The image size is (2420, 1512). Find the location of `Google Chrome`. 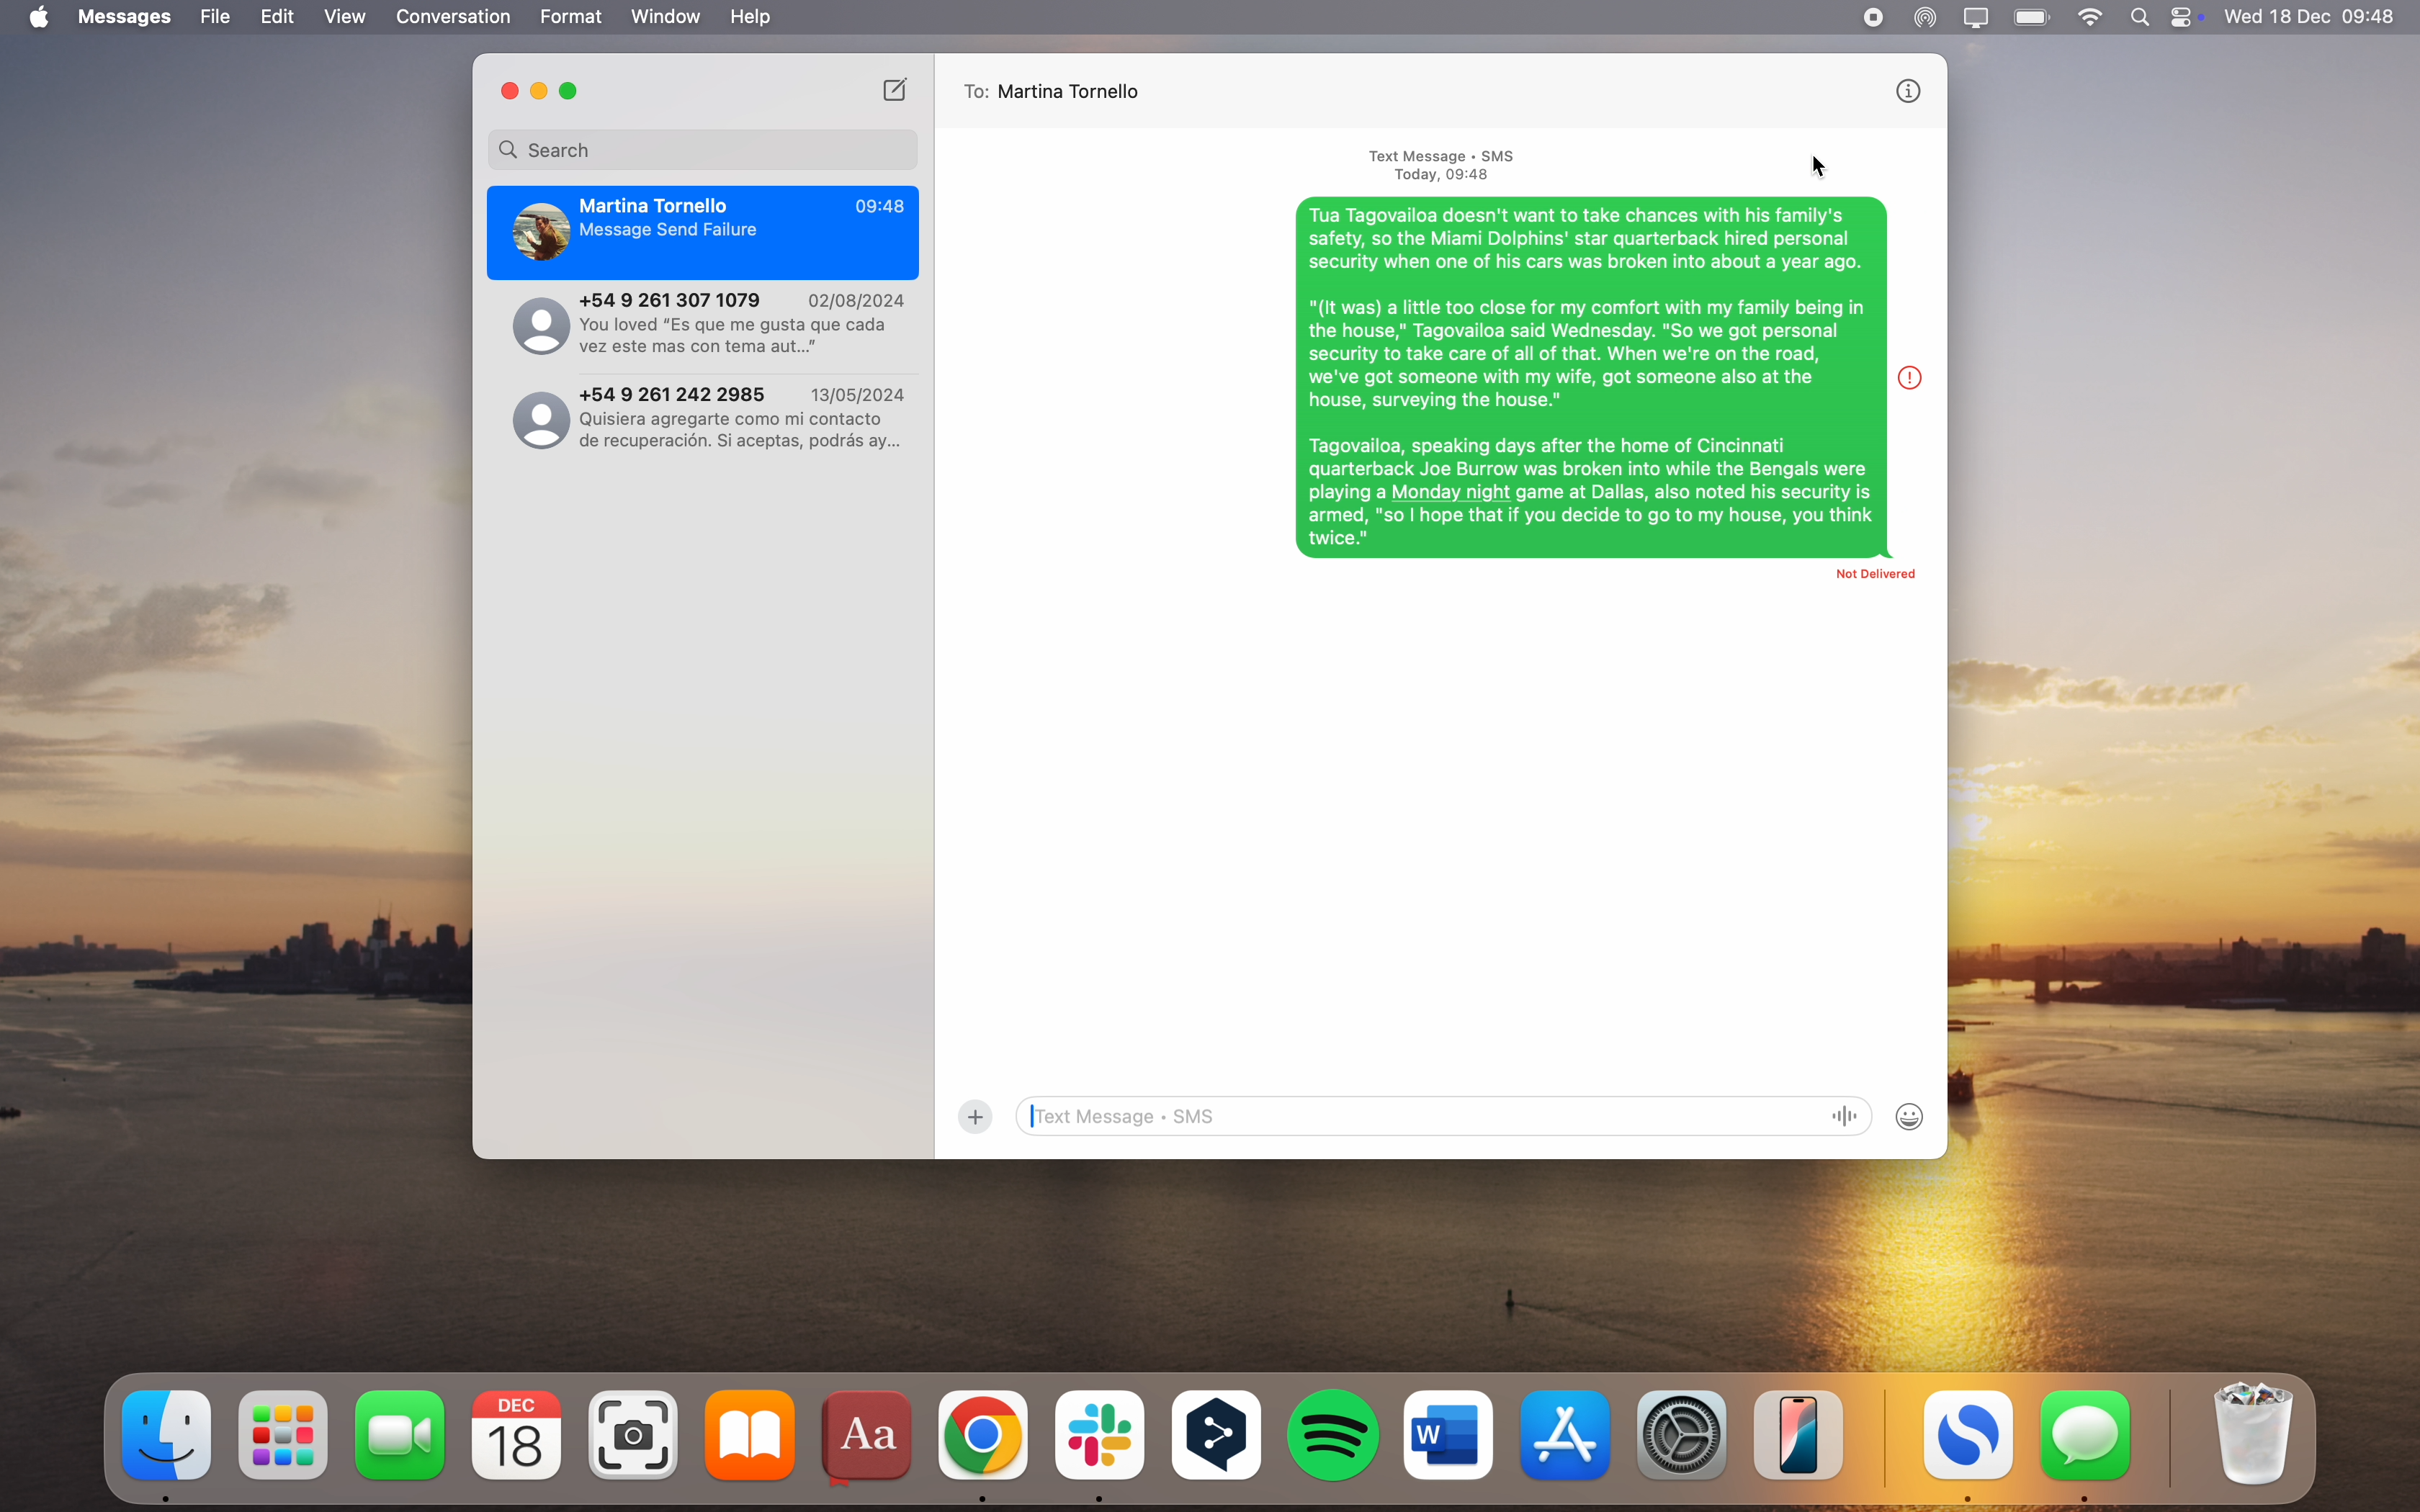

Google Chrome is located at coordinates (984, 1442).